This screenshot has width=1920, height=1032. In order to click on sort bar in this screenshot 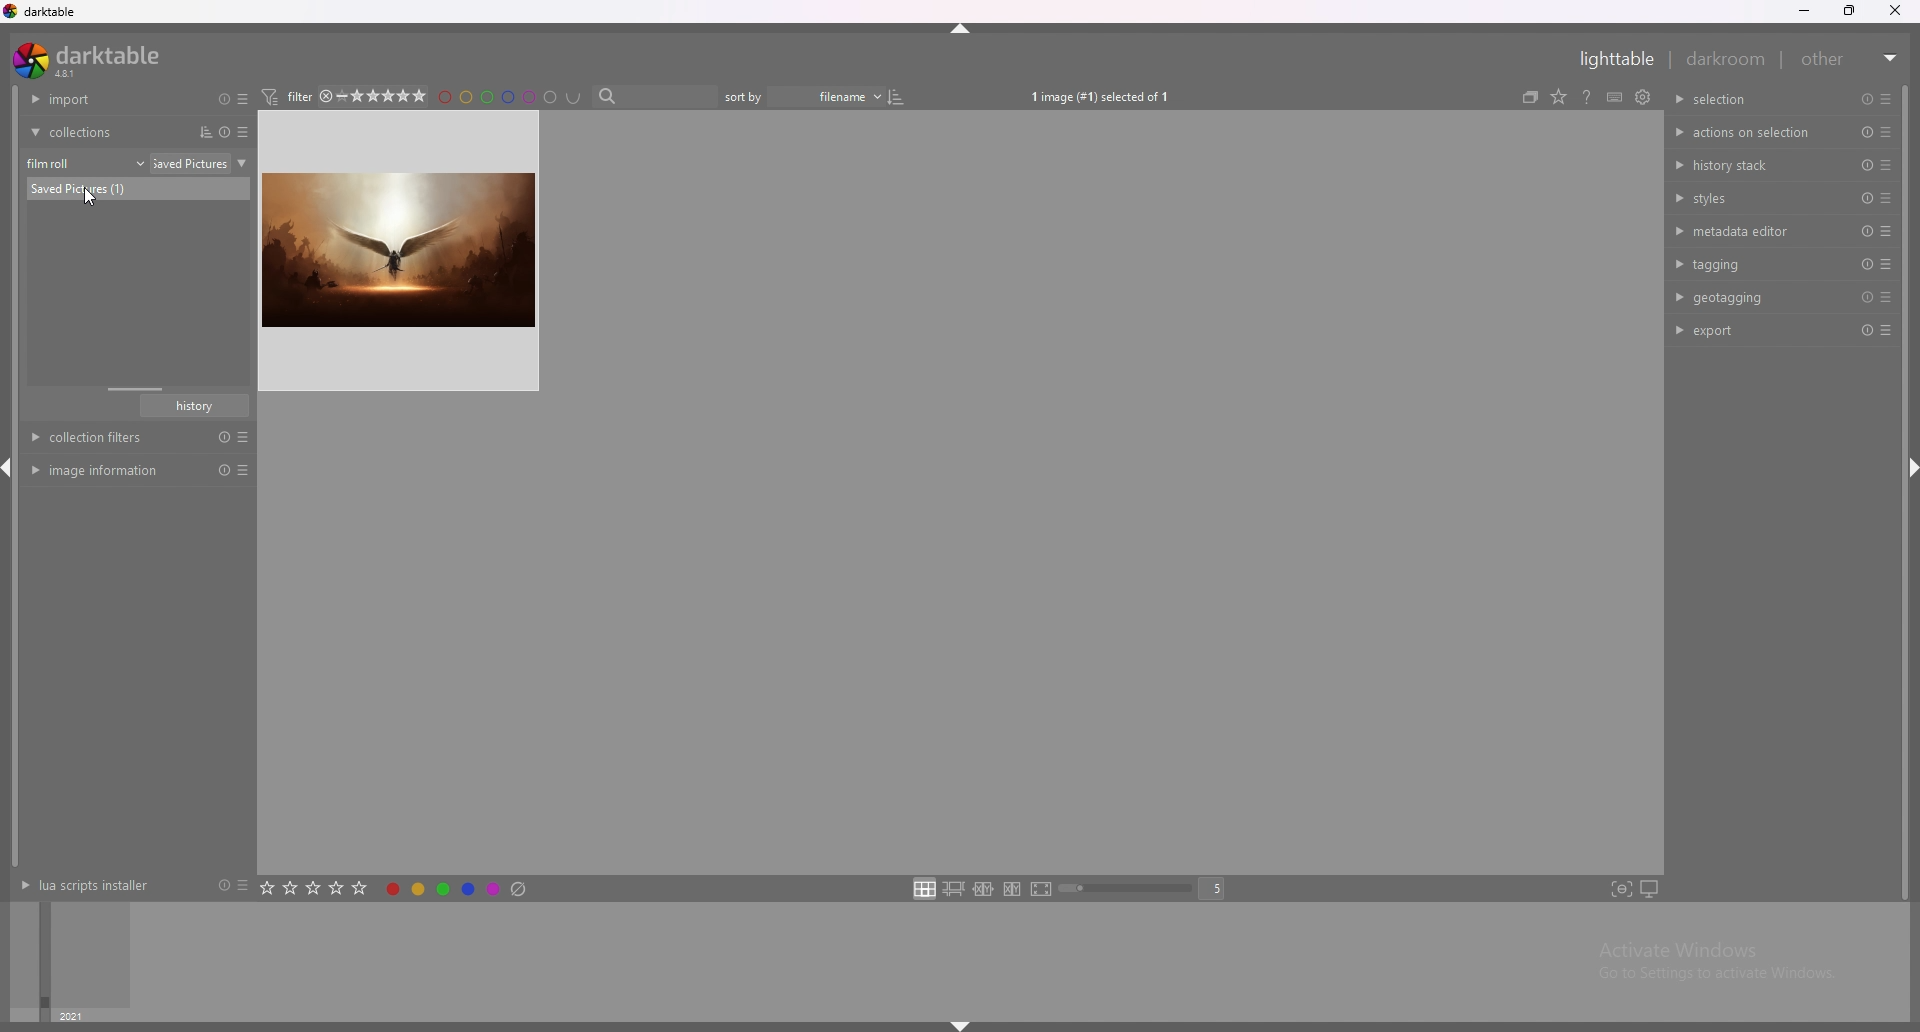, I will do `click(750, 97)`.